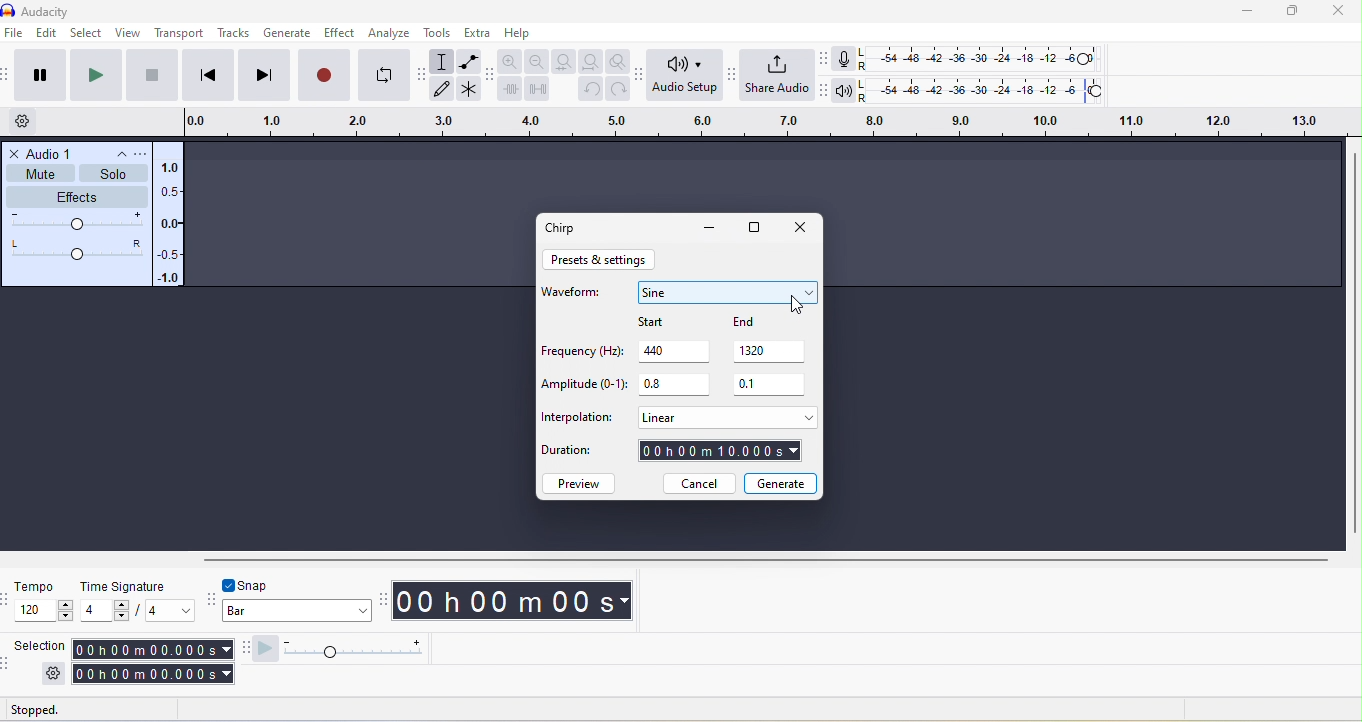 Image resolution: width=1362 pixels, height=722 pixels. I want to click on audio setup, so click(687, 76).